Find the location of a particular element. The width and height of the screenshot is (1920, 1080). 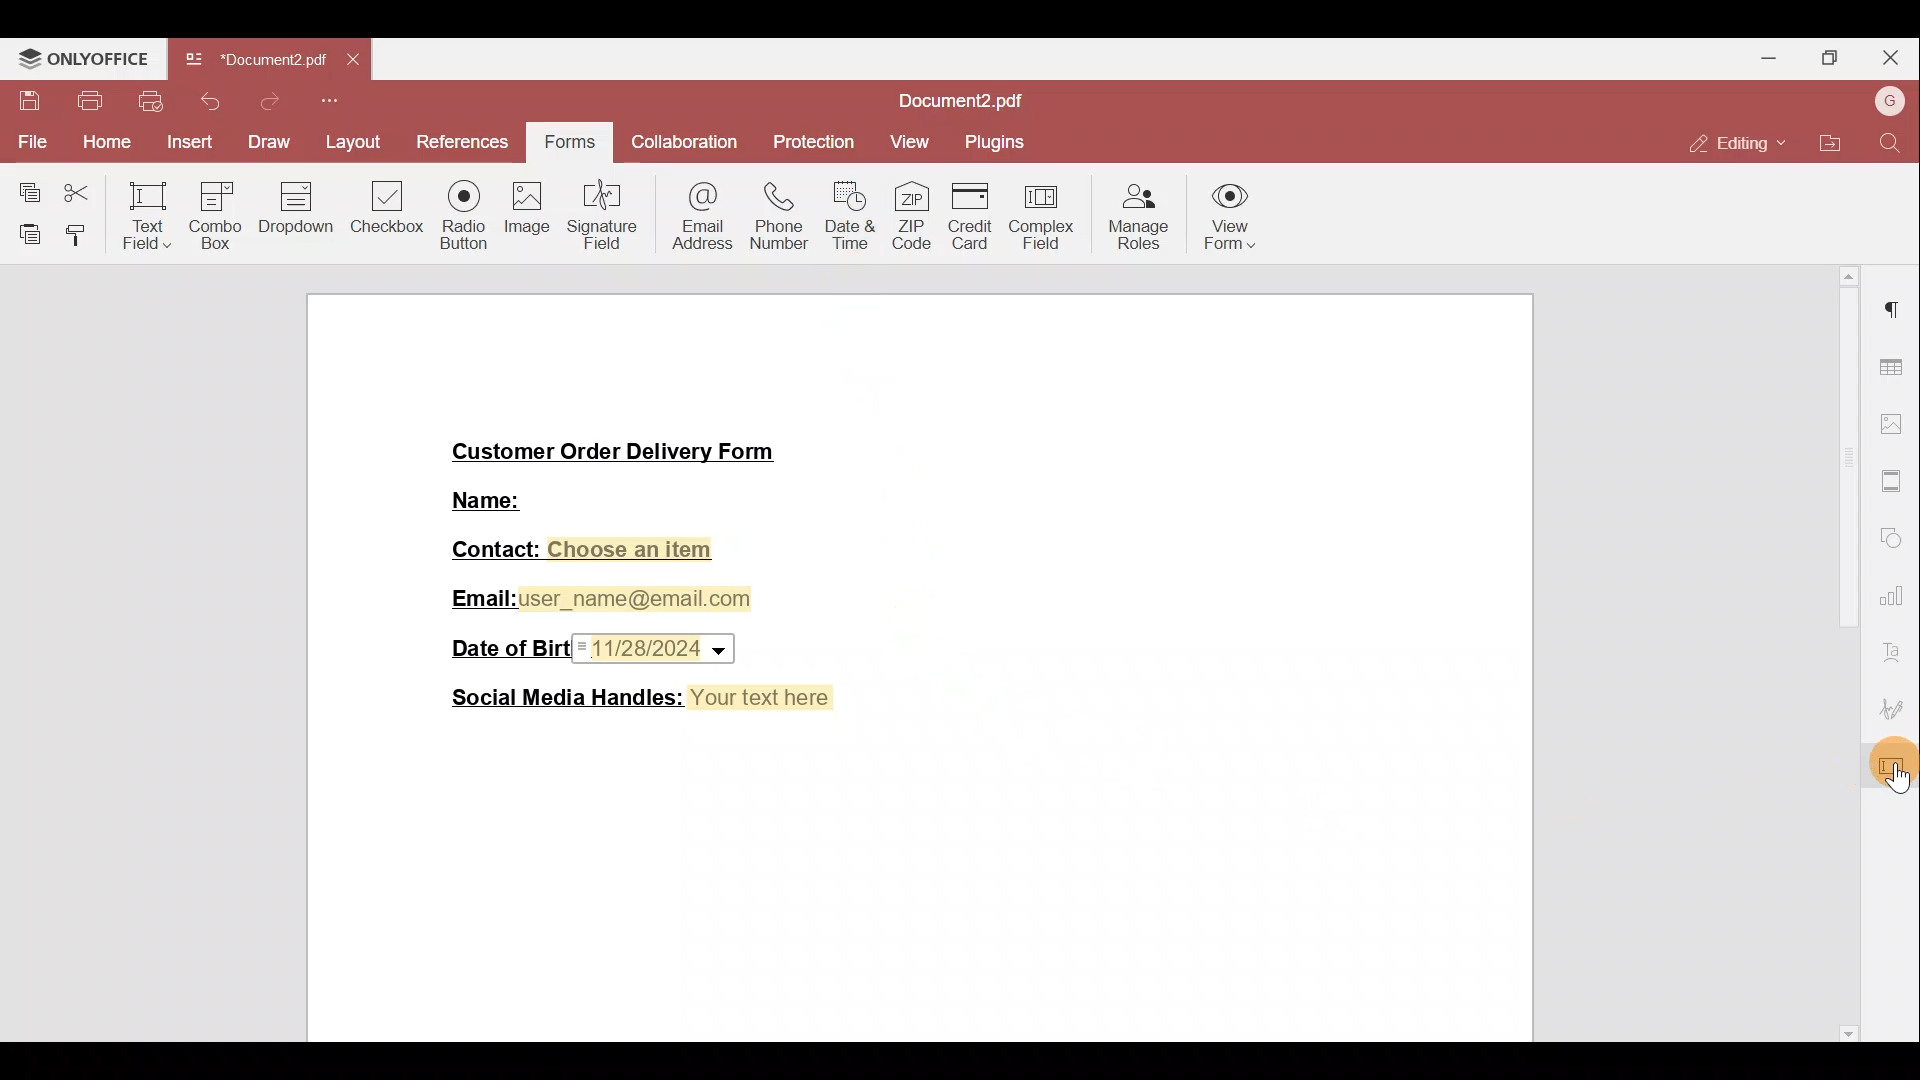

Manage roles is located at coordinates (1139, 220).